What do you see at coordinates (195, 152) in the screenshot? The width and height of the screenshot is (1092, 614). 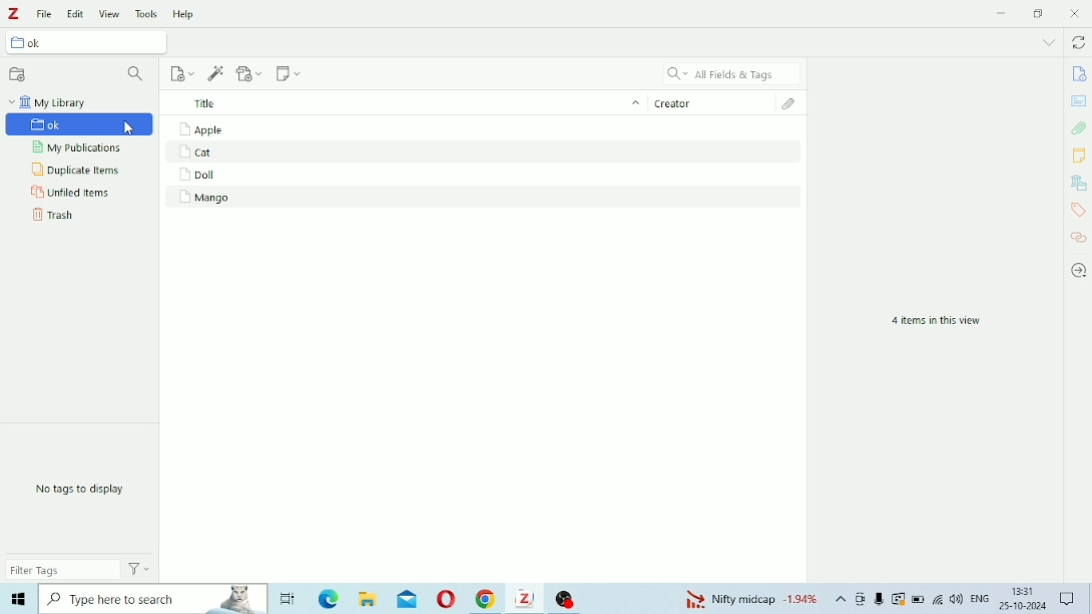 I see `Cat` at bounding box center [195, 152].